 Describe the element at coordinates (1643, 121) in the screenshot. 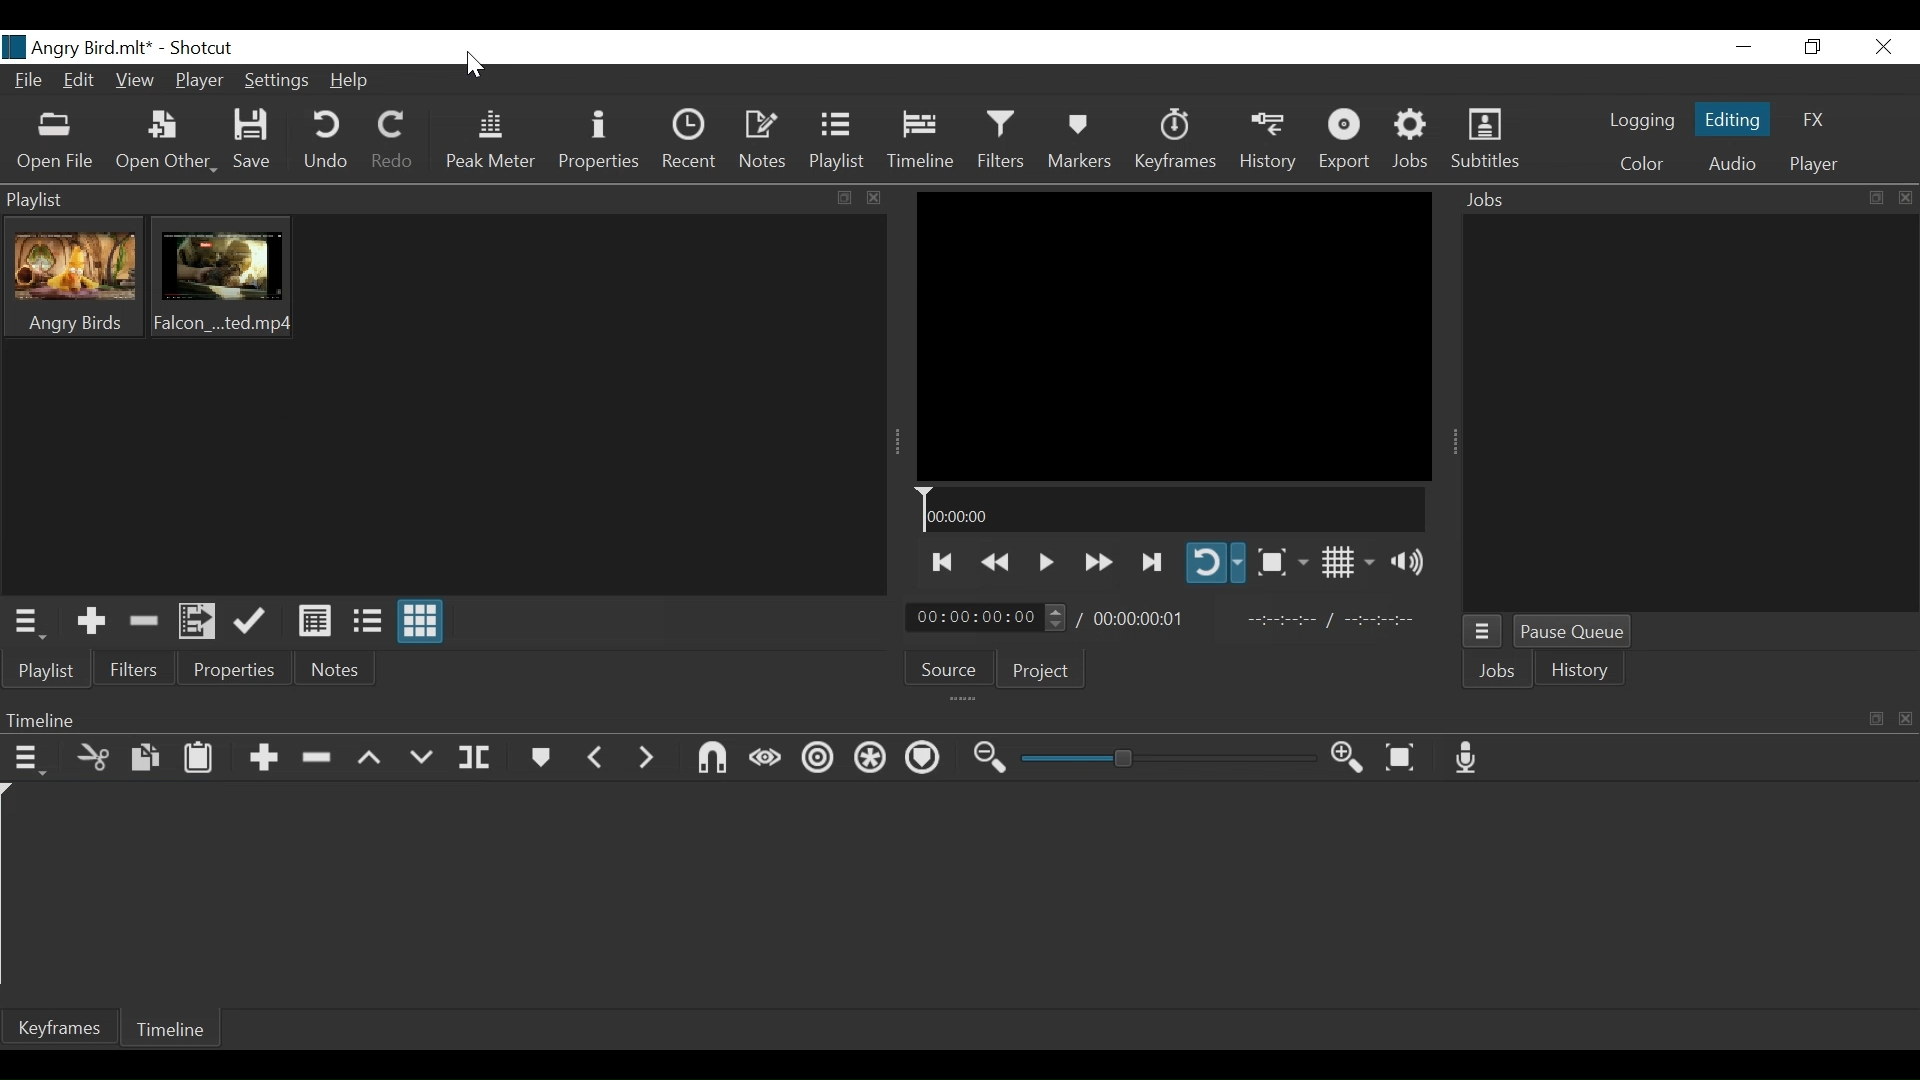

I see `logging` at that location.